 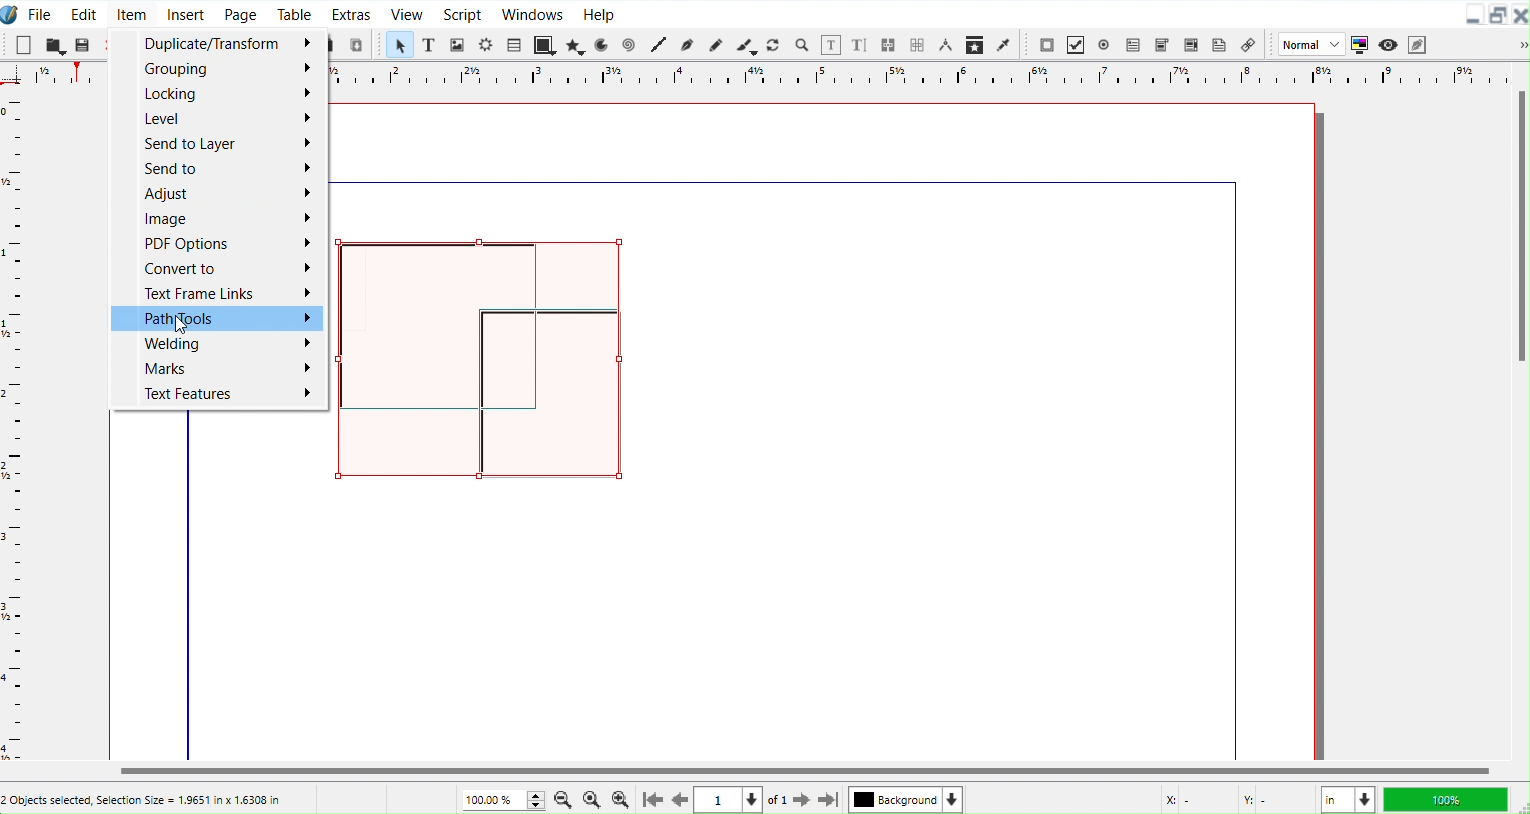 I want to click on Close, so click(x=1520, y=15).